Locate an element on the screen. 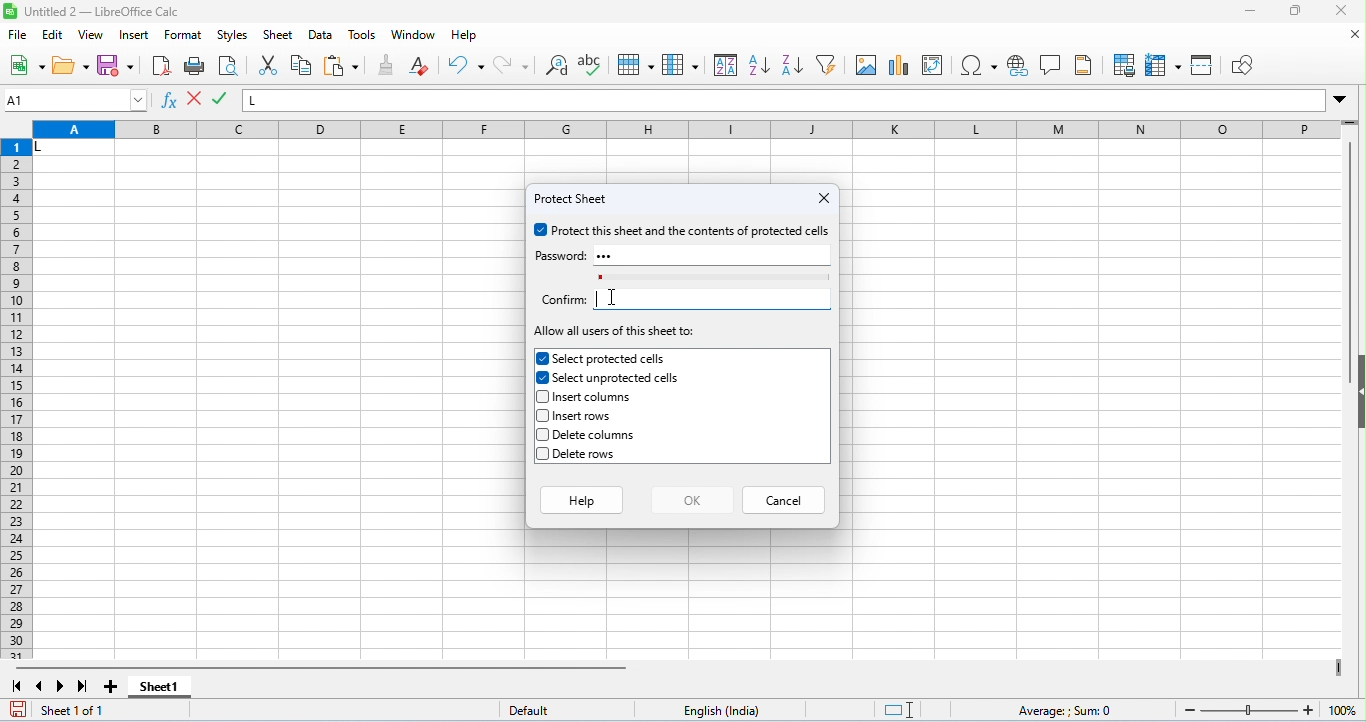  spelling is located at coordinates (593, 67).